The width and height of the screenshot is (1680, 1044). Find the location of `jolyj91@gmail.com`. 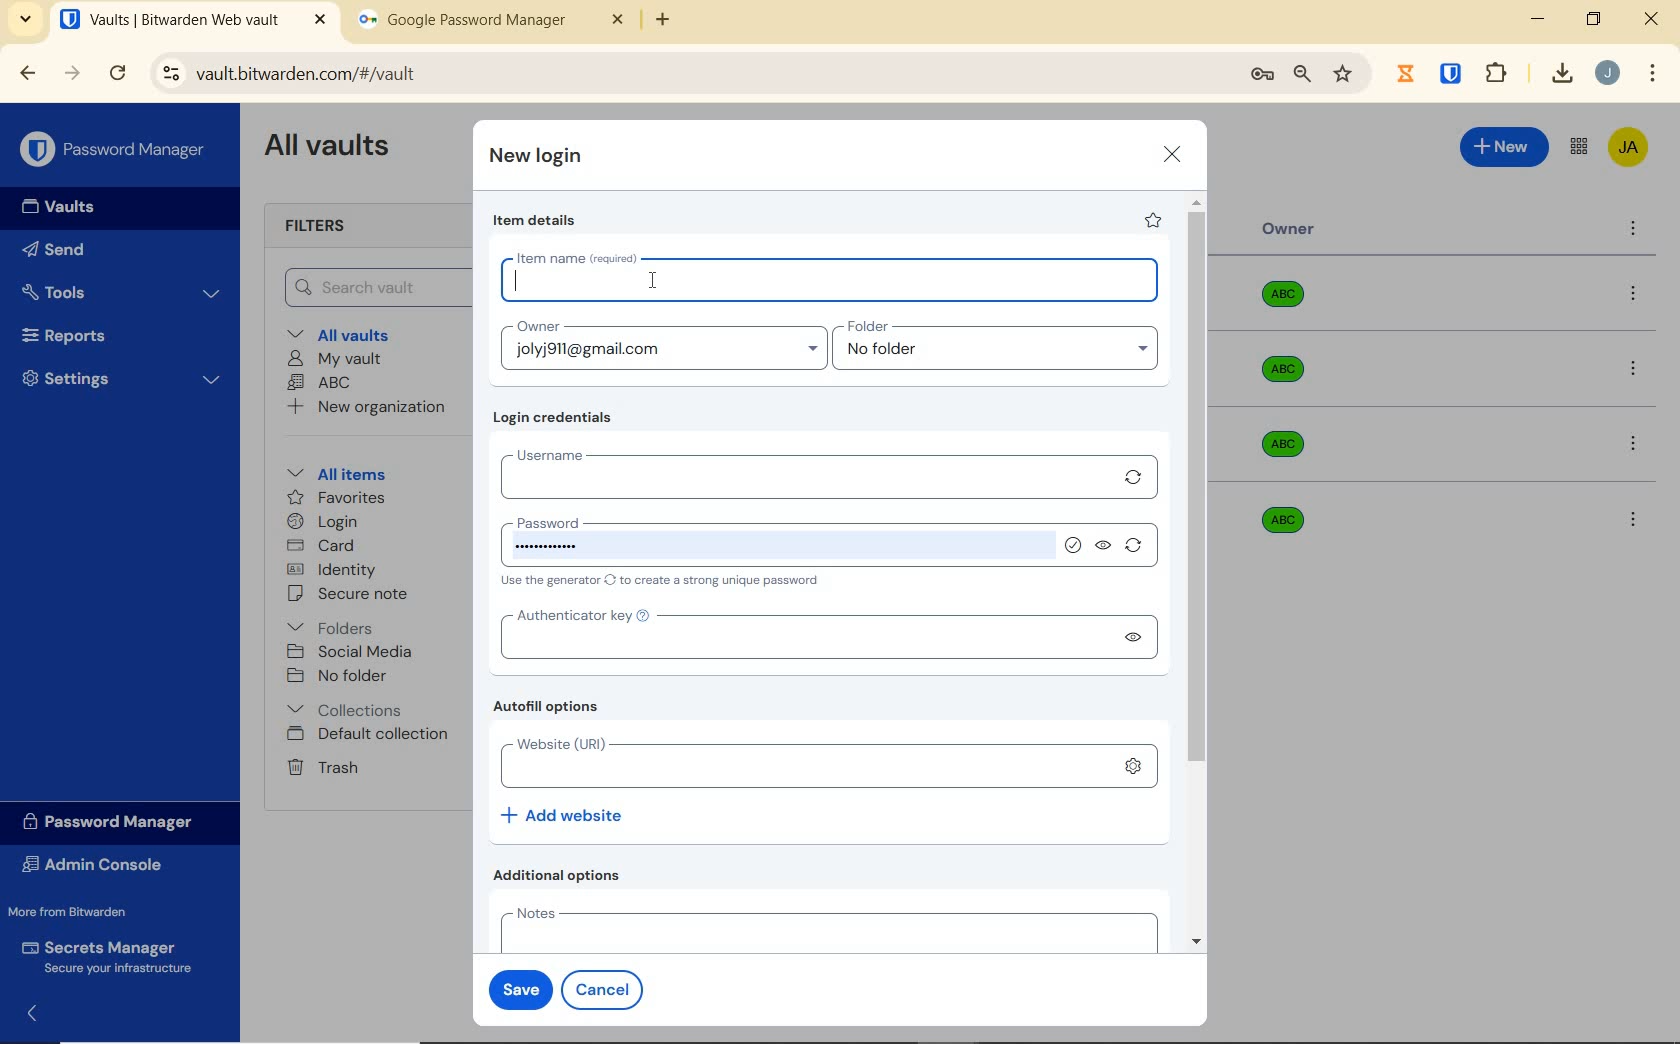

jolyj91@gmail.com is located at coordinates (667, 353).